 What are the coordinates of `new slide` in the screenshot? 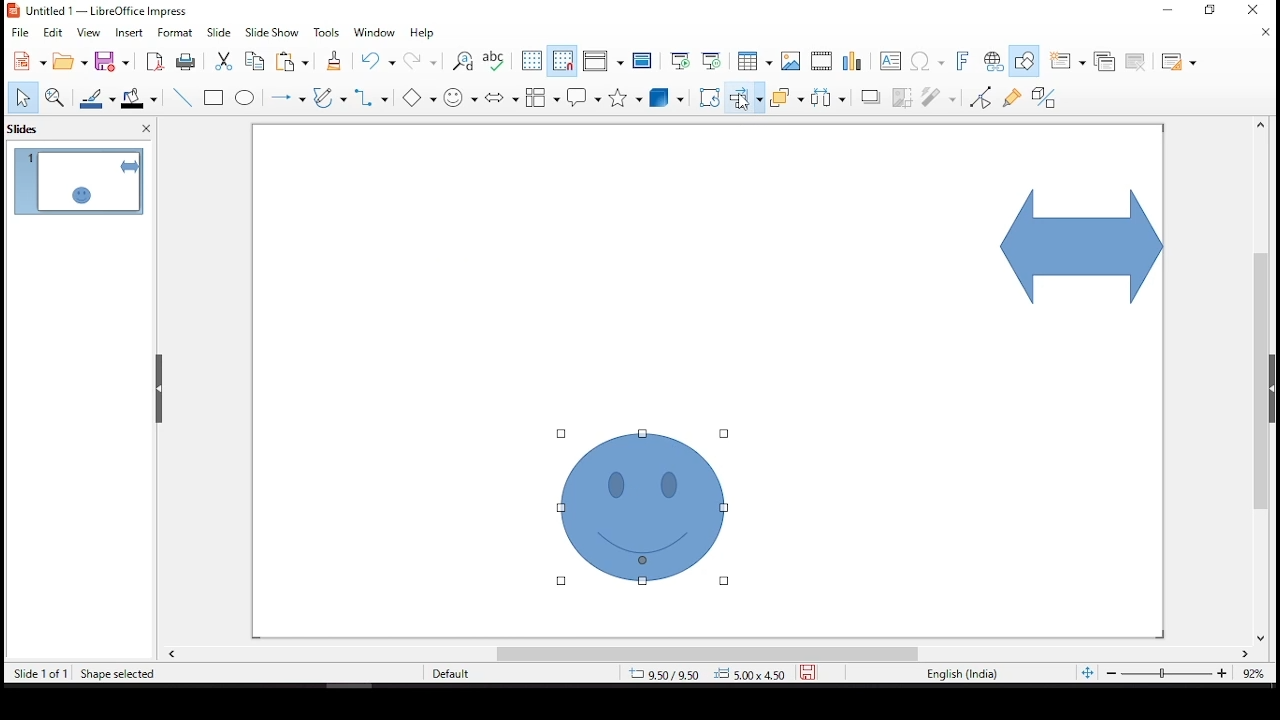 It's located at (1067, 60).